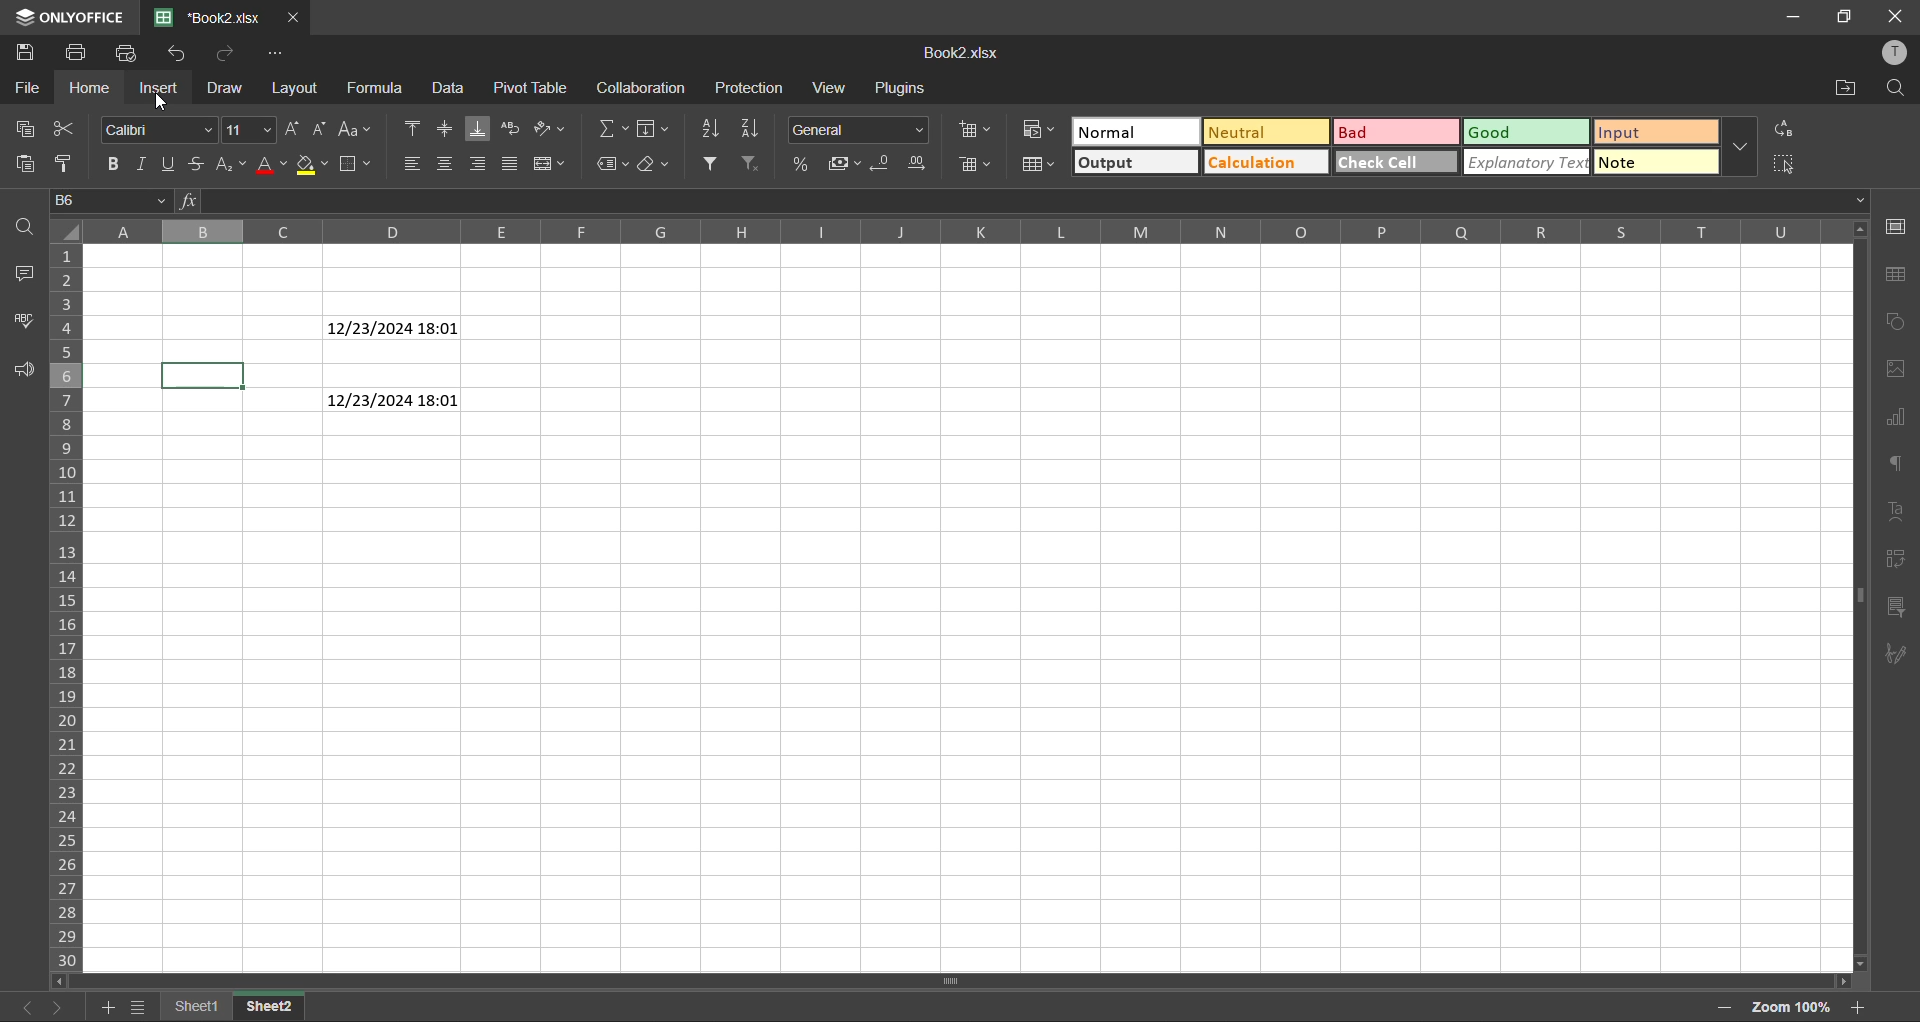 The height and width of the screenshot is (1022, 1920). What do you see at coordinates (142, 1008) in the screenshot?
I see `sheet list` at bounding box center [142, 1008].